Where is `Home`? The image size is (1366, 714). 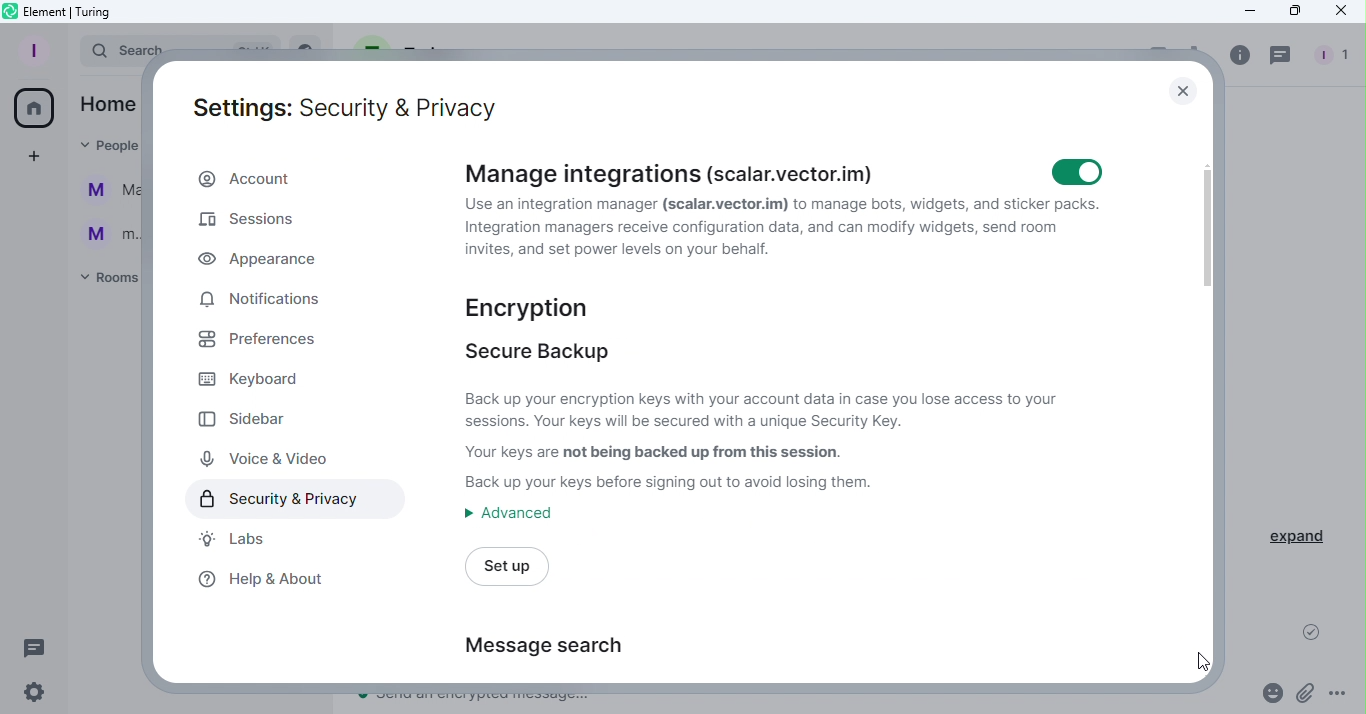
Home is located at coordinates (37, 105).